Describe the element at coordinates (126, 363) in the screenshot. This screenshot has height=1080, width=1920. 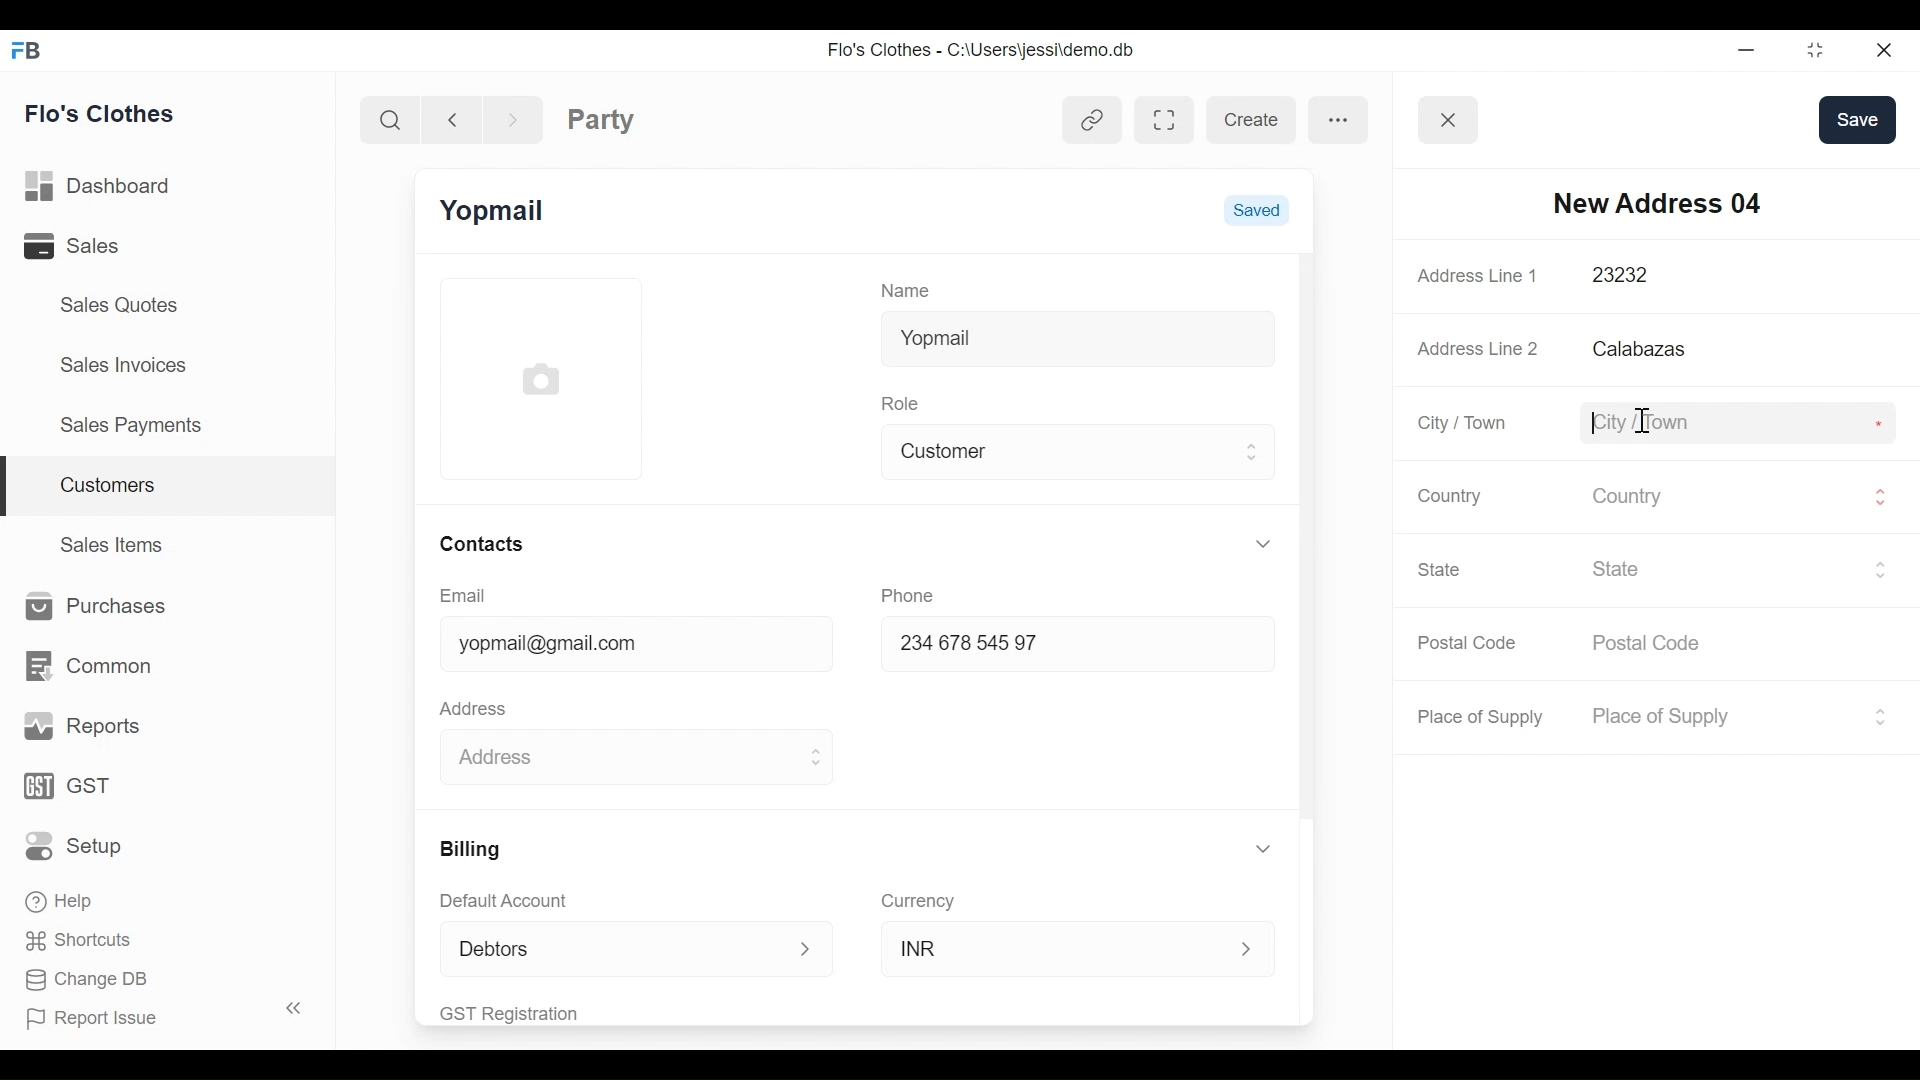
I see `Sales Invoices` at that location.